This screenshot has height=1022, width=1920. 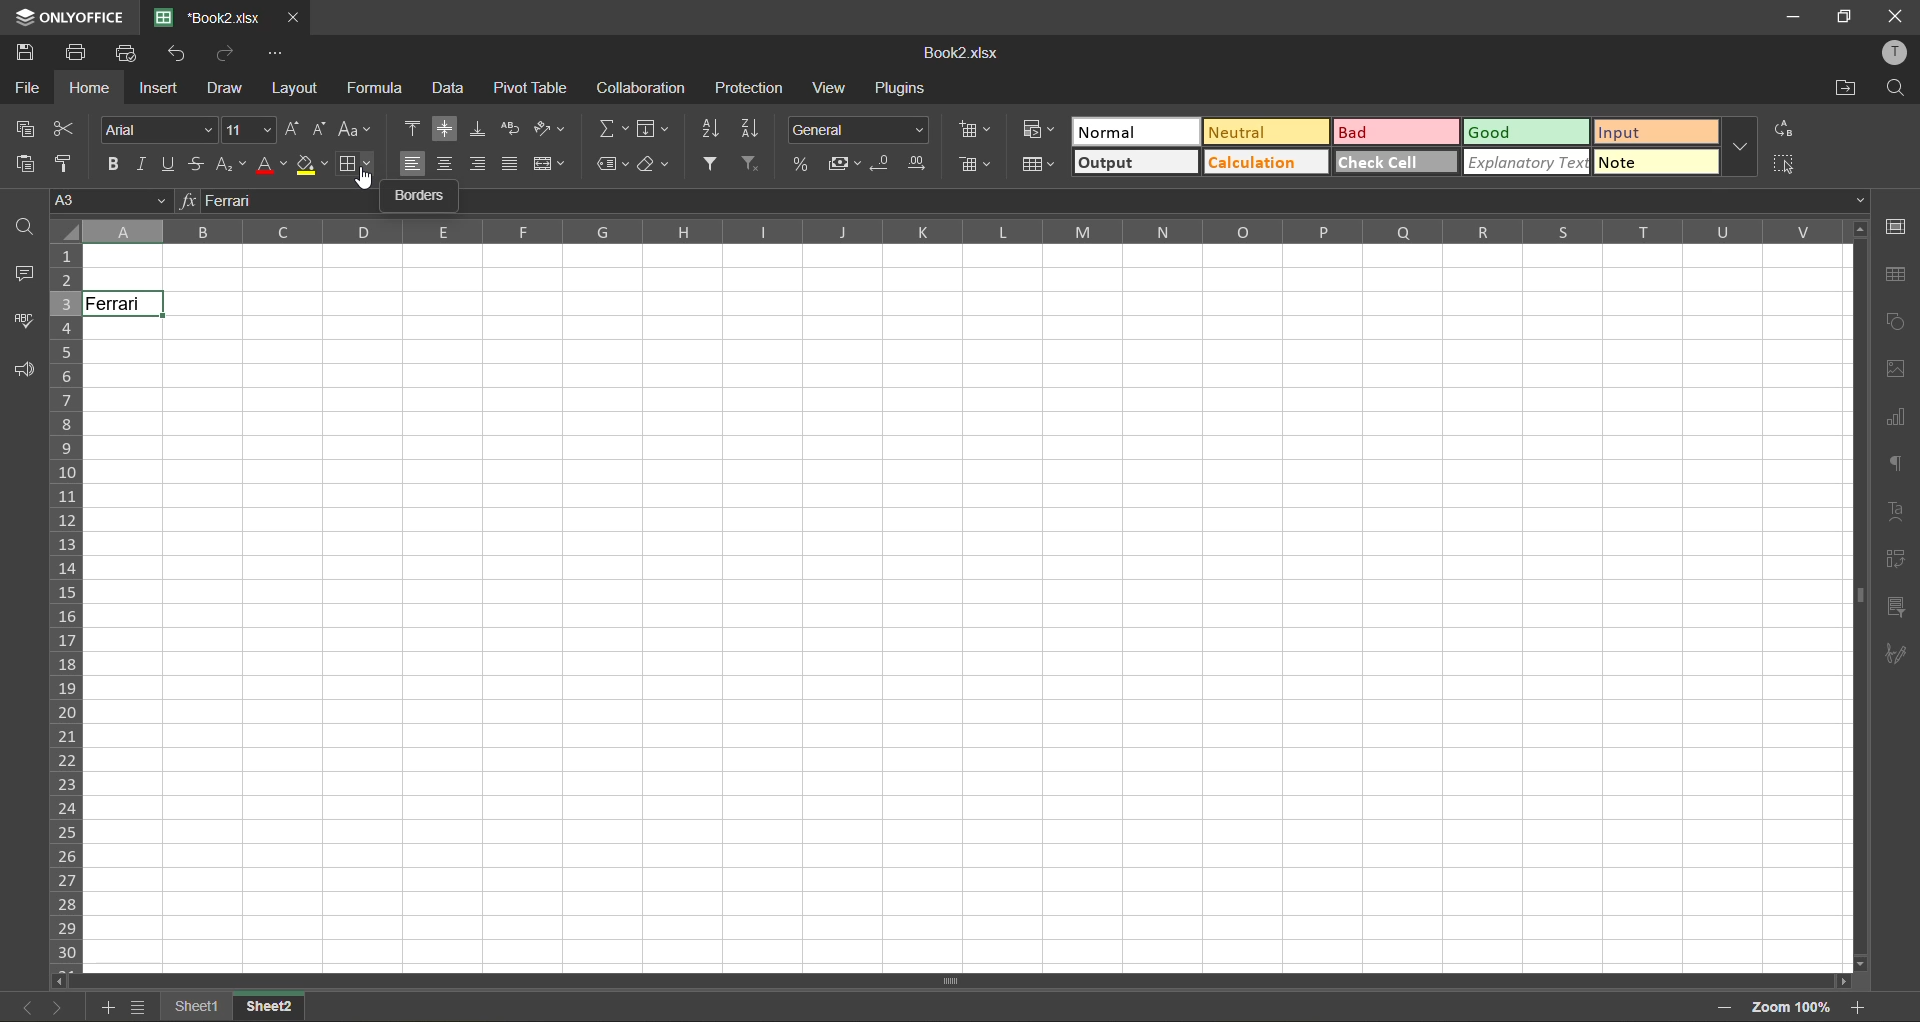 I want to click on collaboration, so click(x=642, y=87).